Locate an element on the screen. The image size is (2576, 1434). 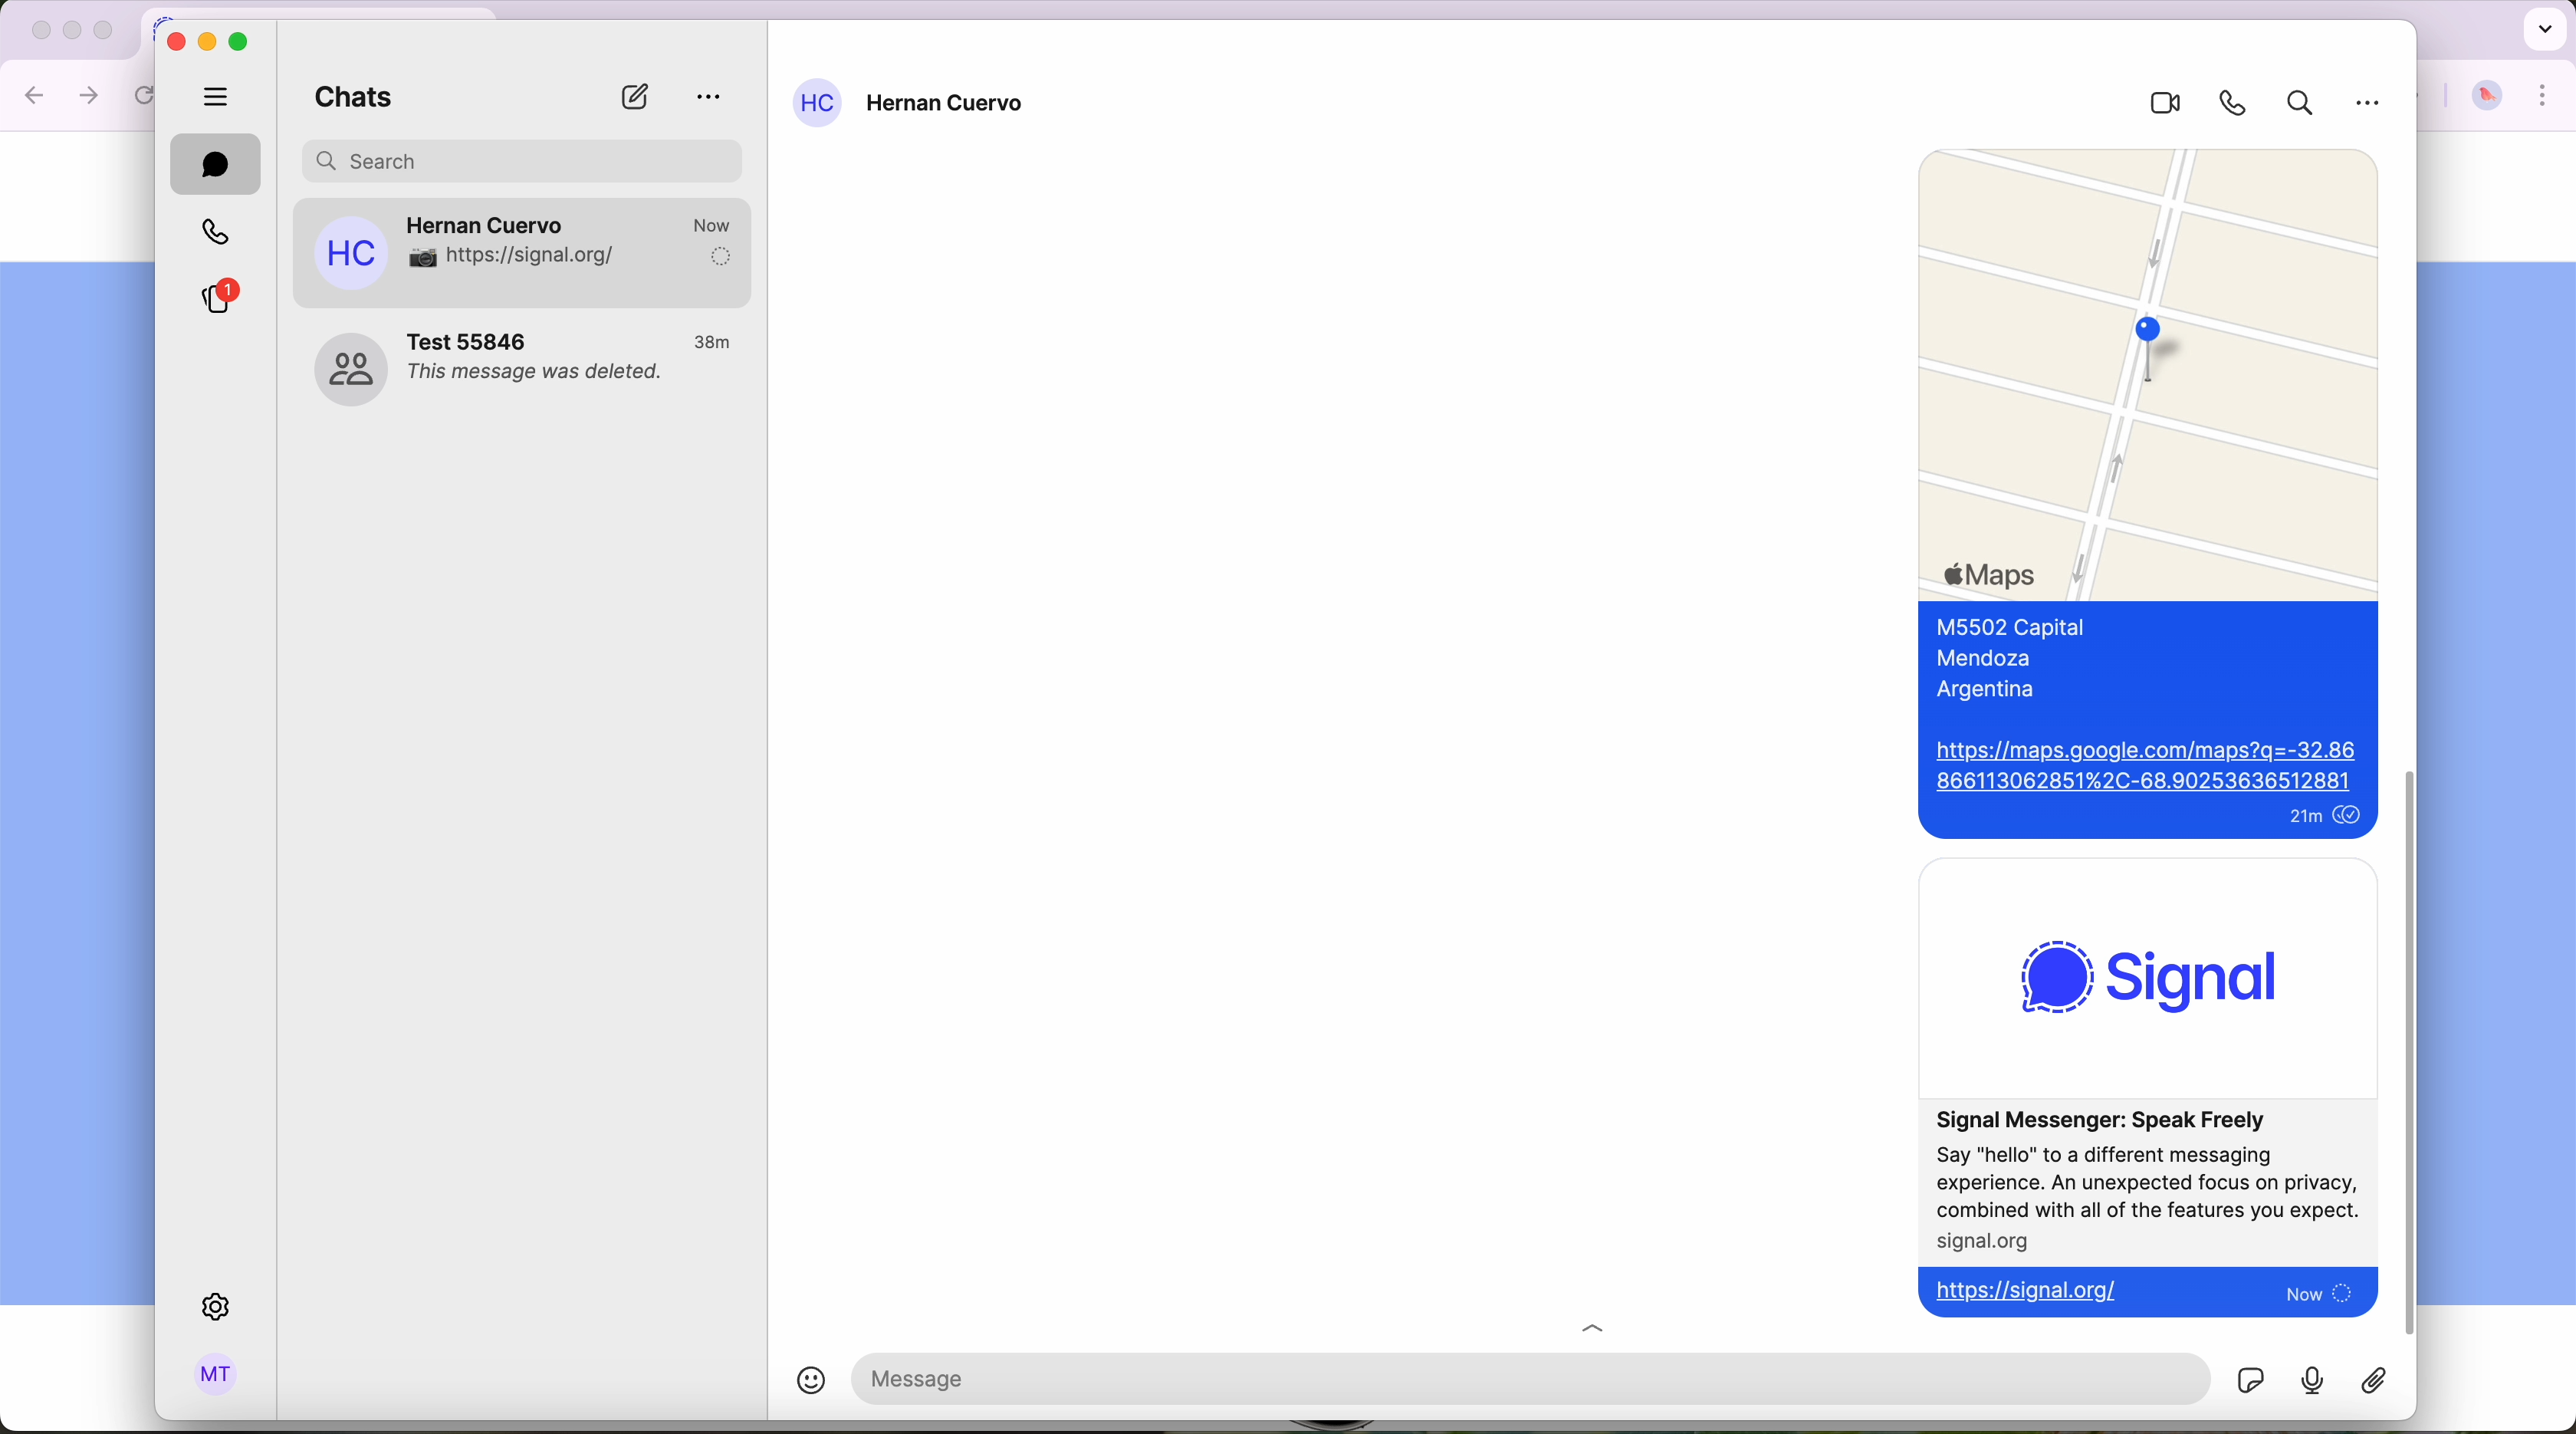
customize and control Google Chrome is located at coordinates (2544, 96).